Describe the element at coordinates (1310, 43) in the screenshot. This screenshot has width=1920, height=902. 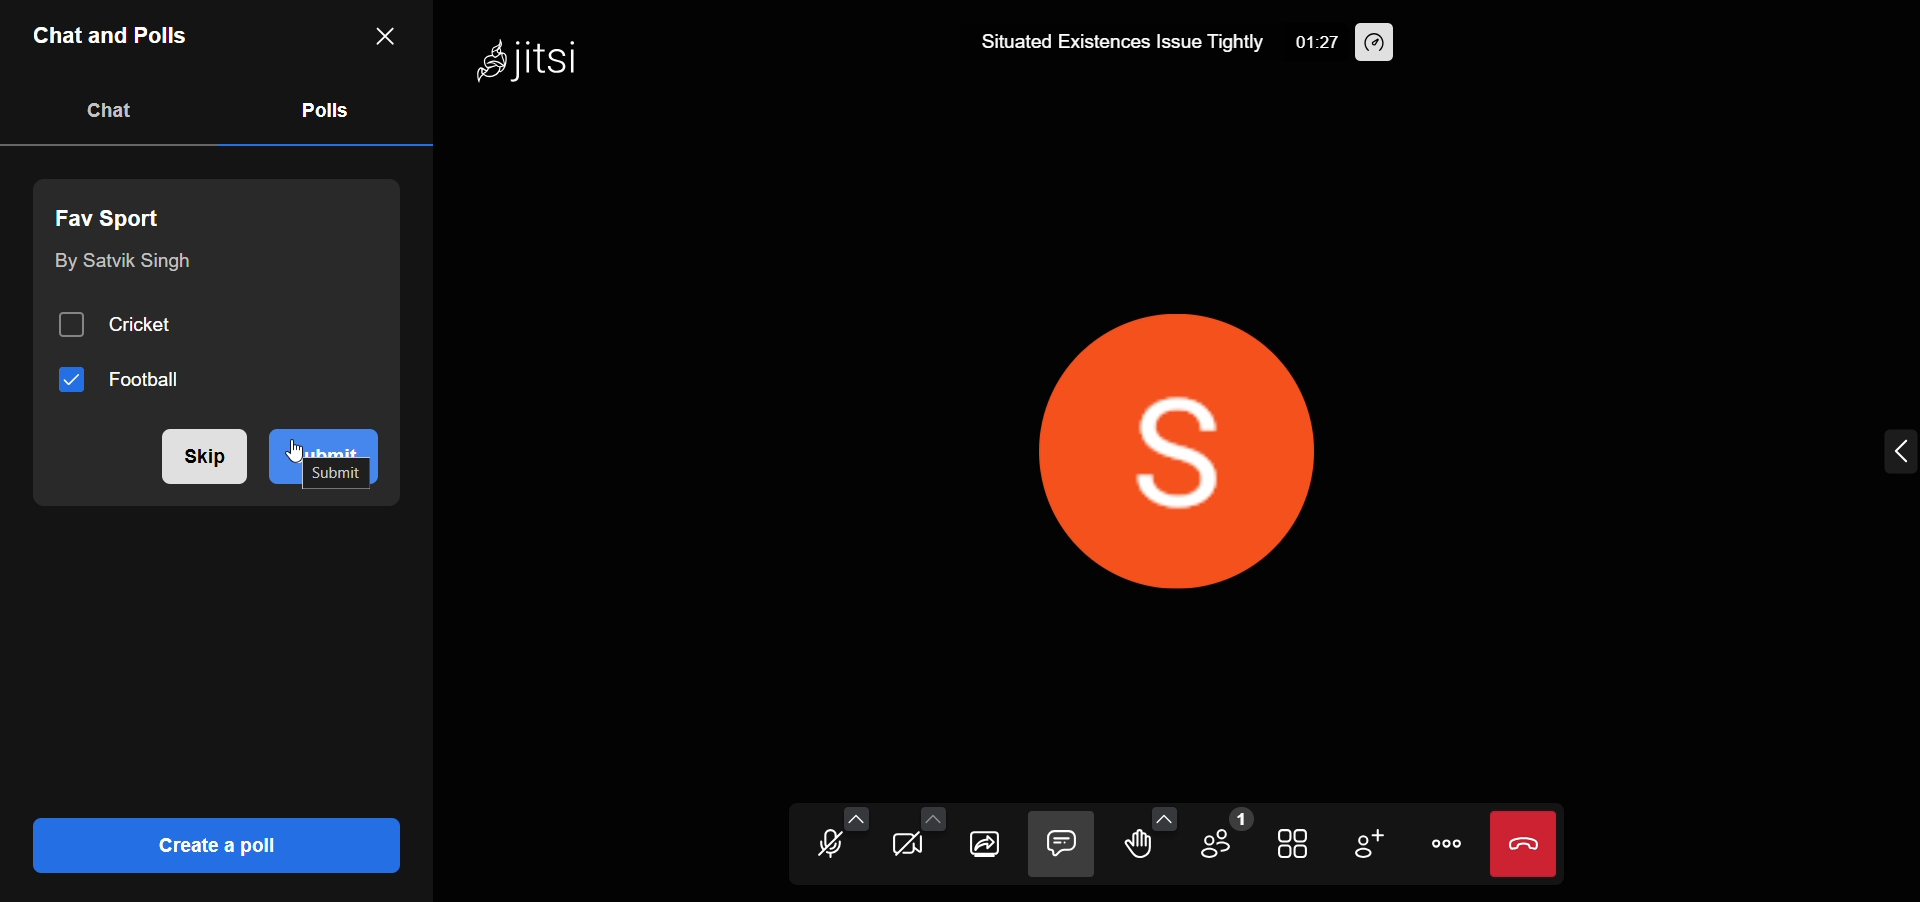
I see `01:27` at that location.